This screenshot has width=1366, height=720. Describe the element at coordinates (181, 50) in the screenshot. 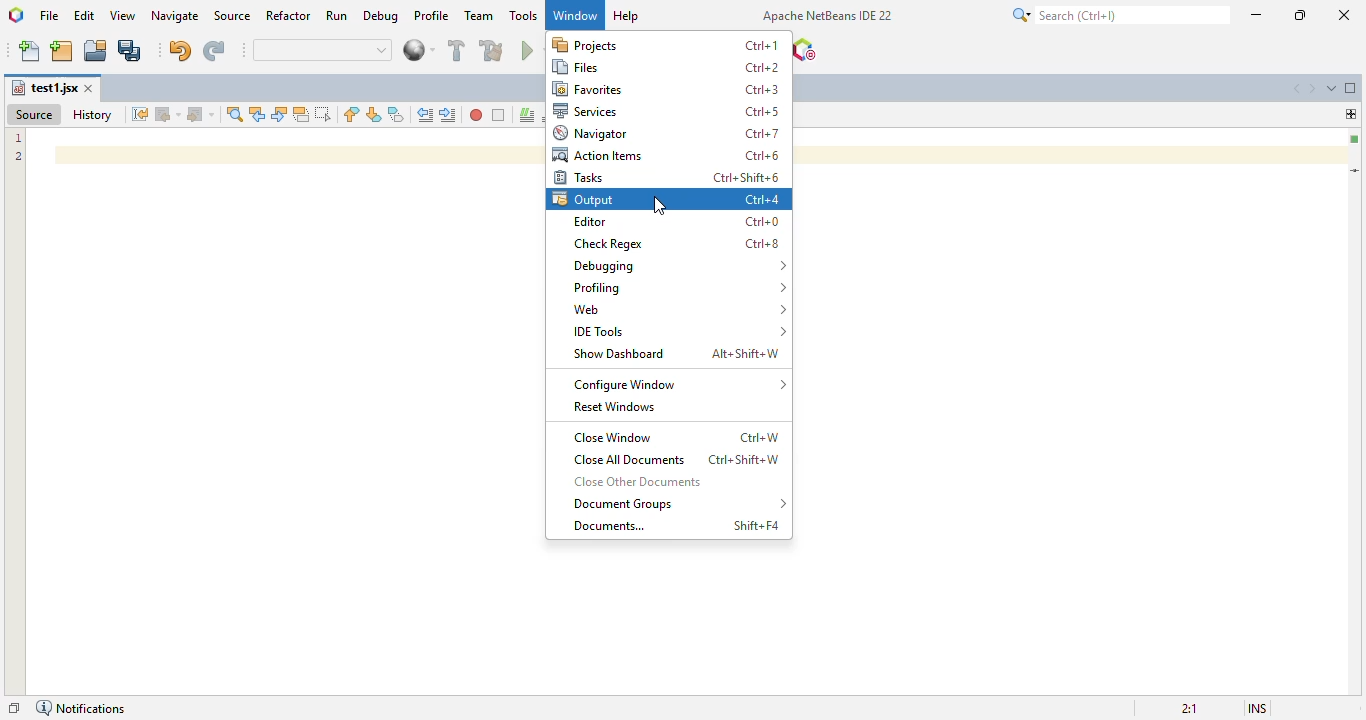

I see `undo` at that location.